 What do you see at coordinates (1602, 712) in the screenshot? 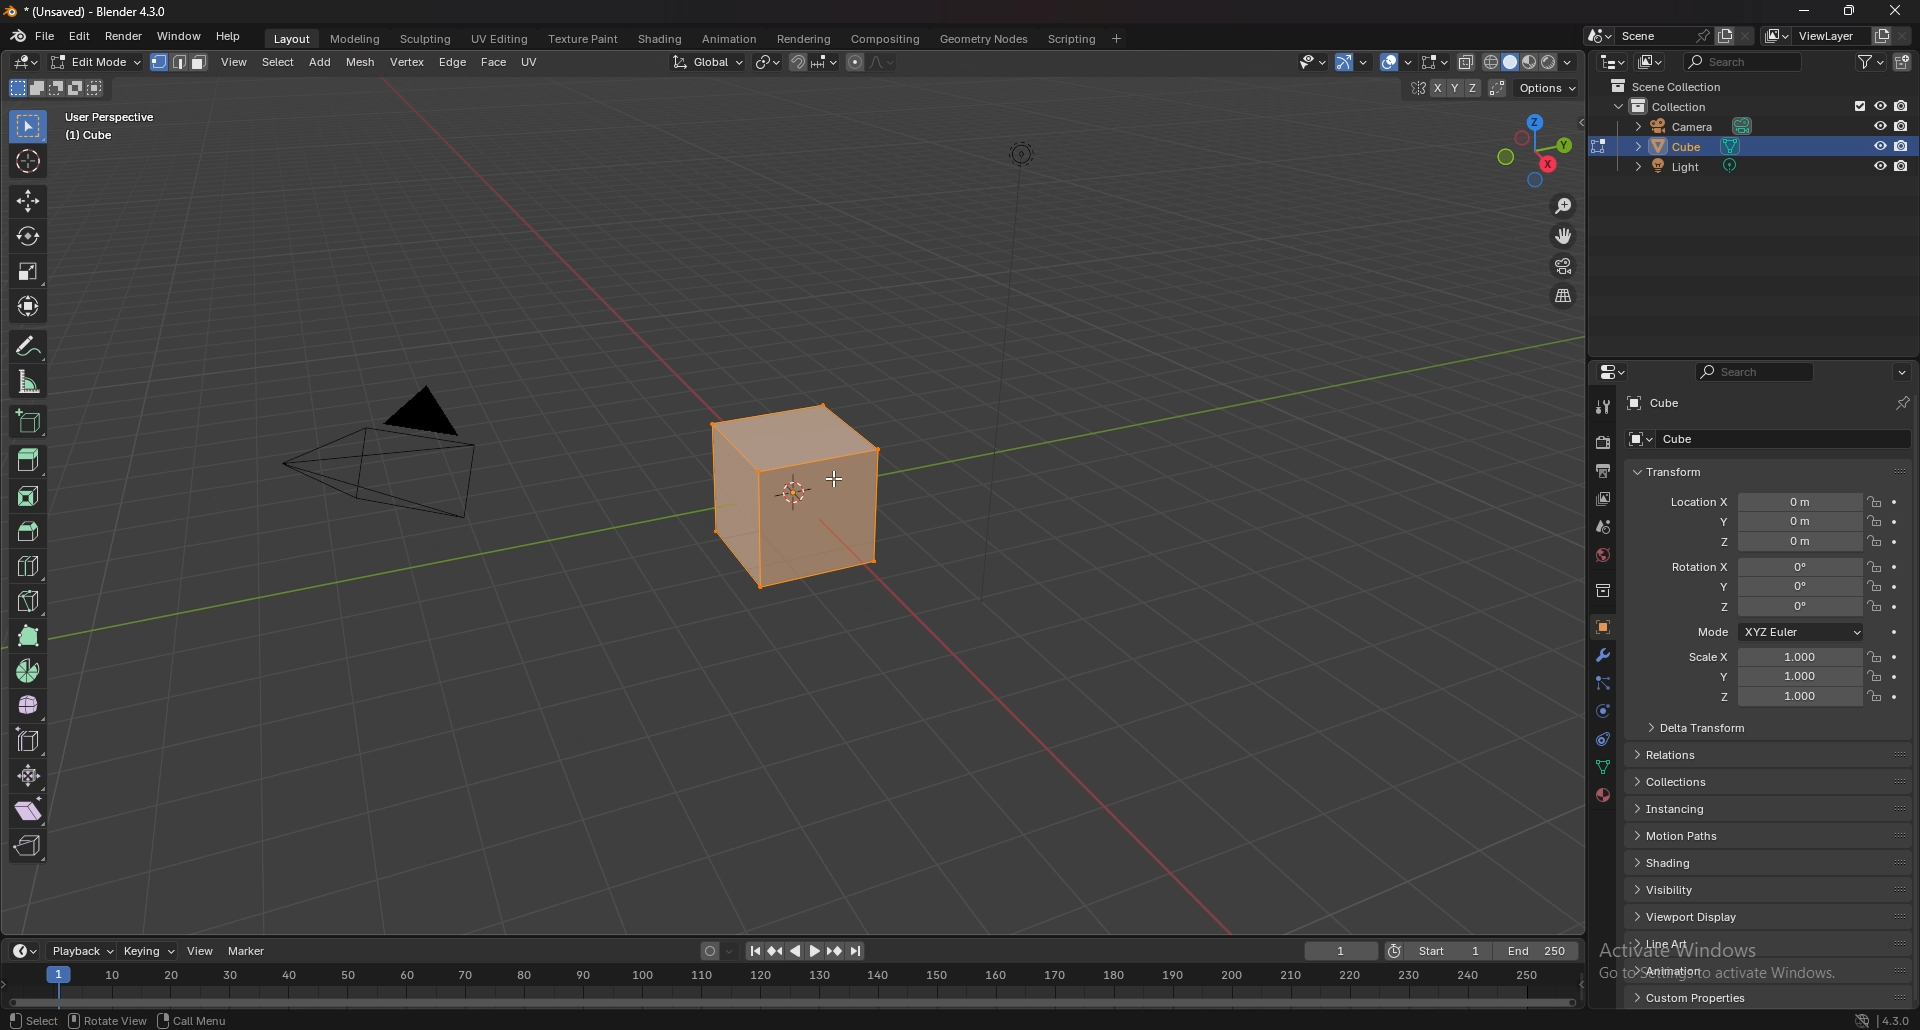
I see `physics` at bounding box center [1602, 712].